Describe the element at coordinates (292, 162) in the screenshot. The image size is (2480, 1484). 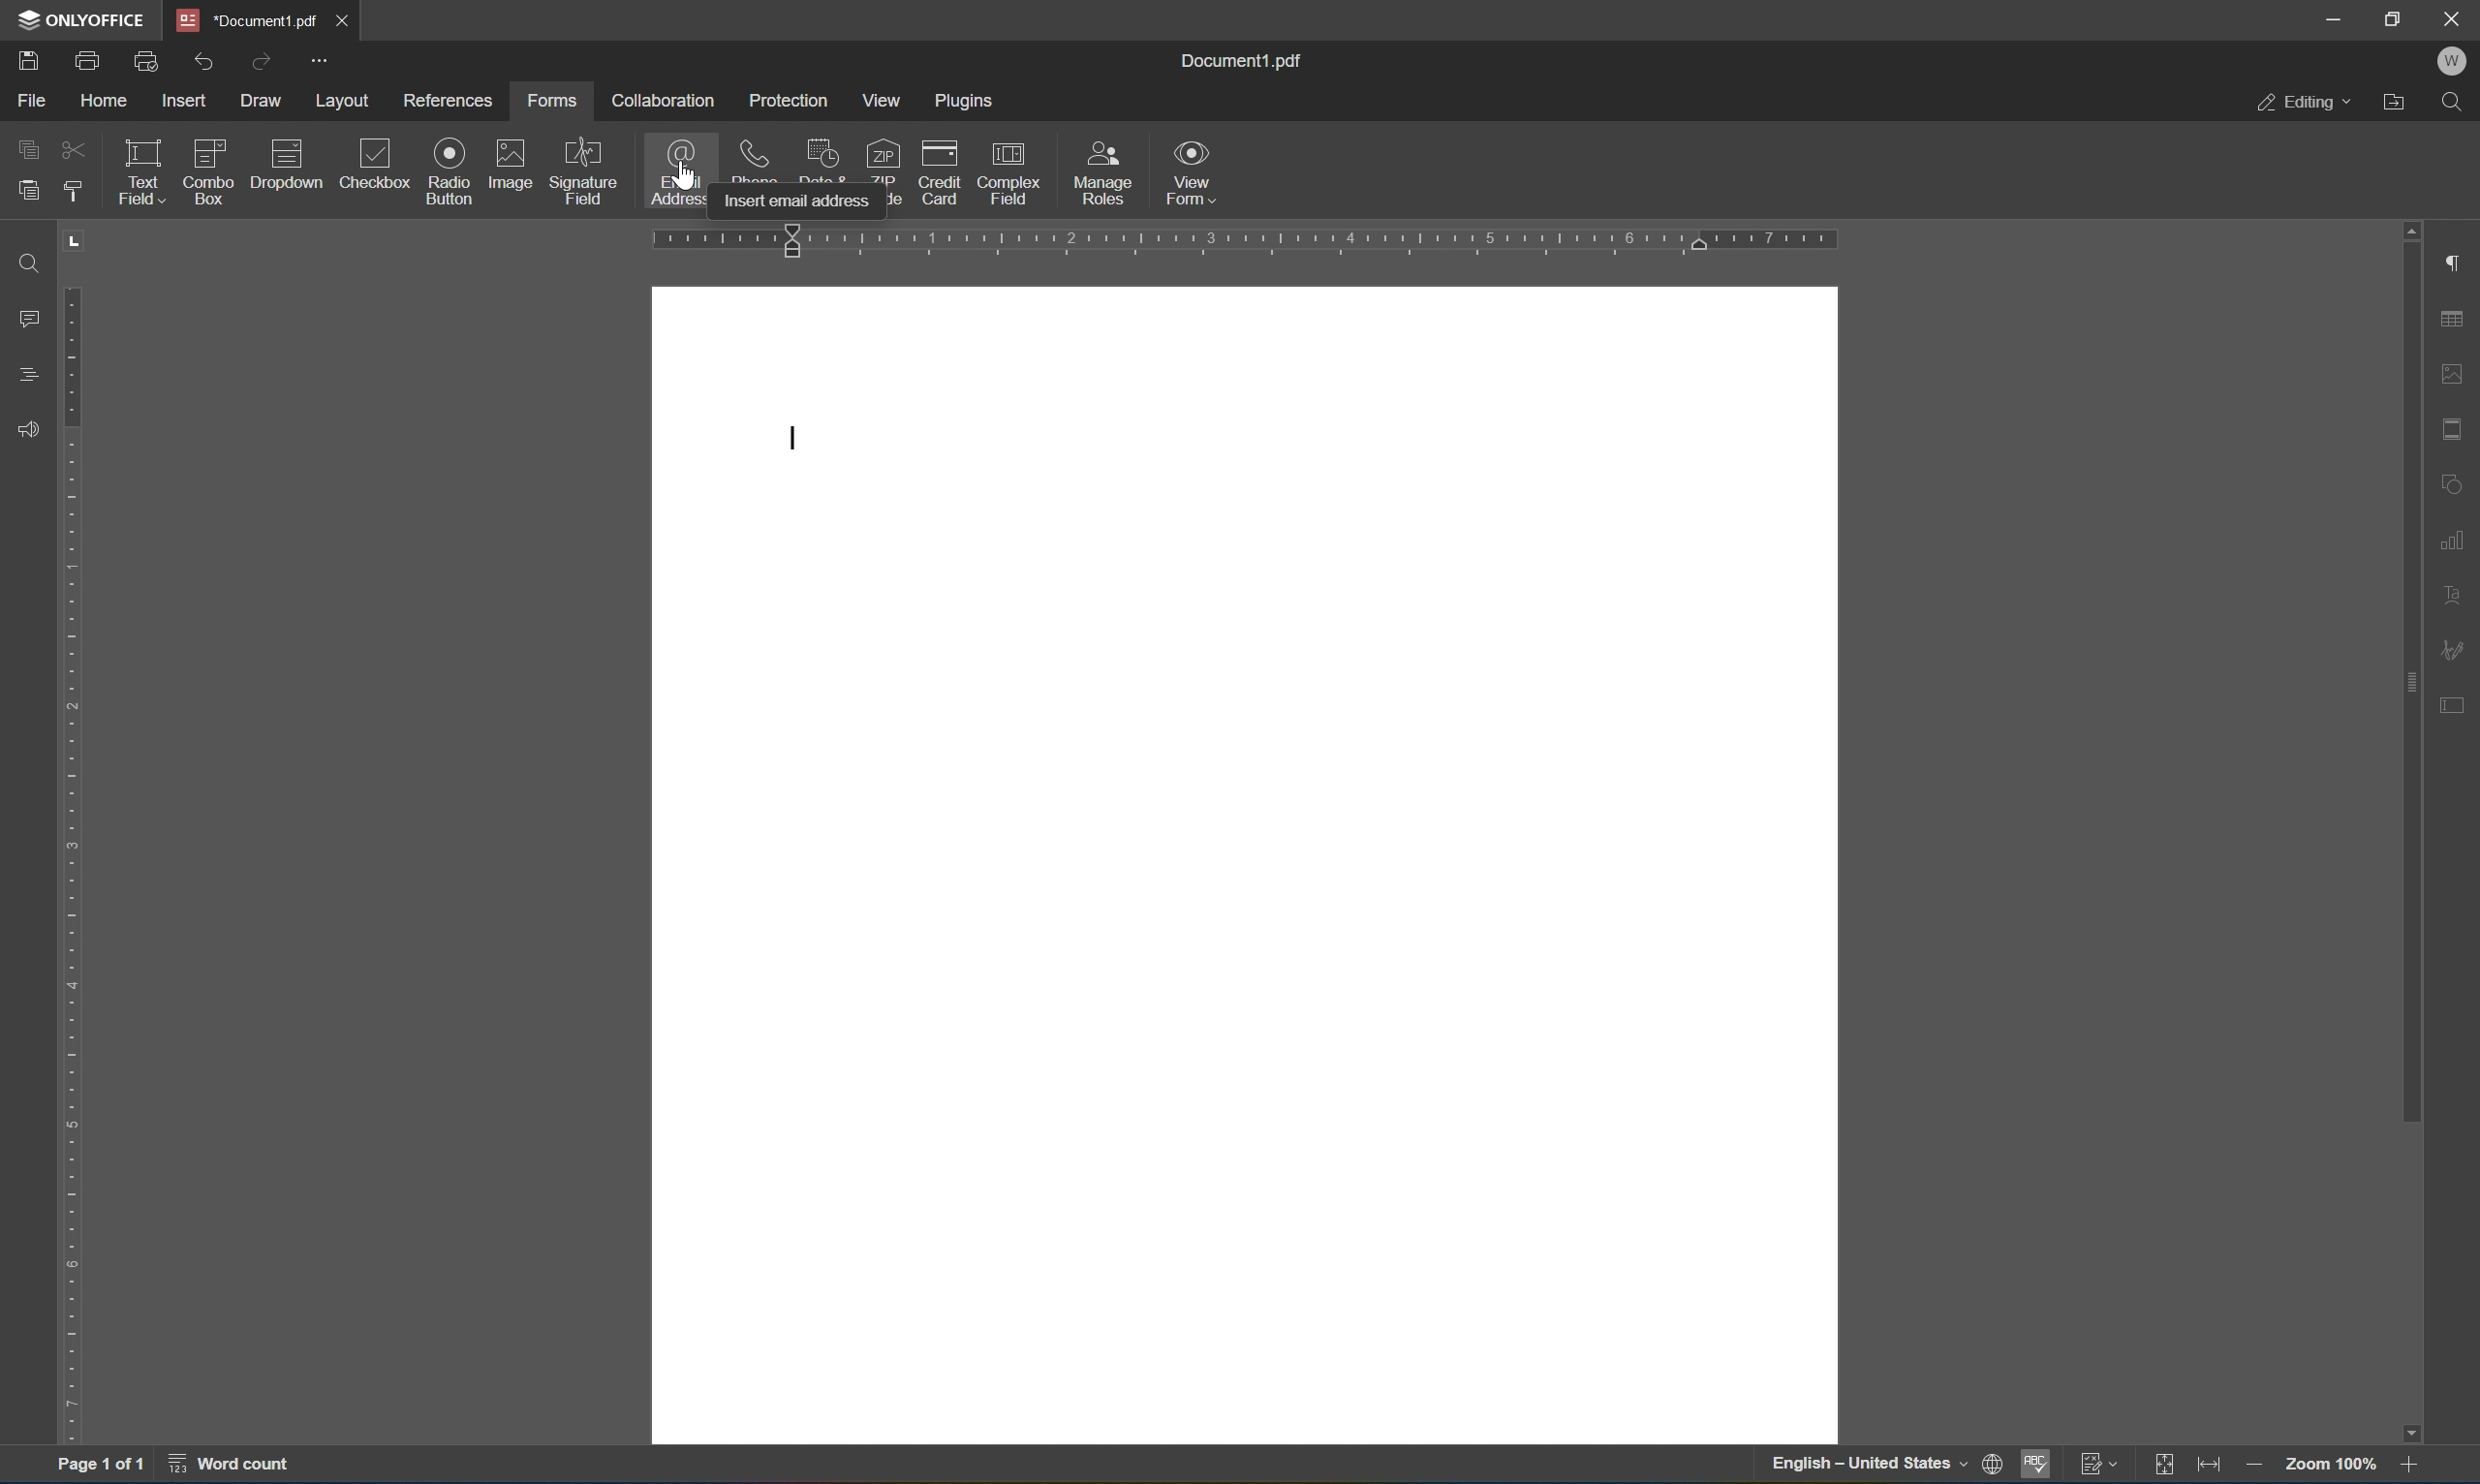
I see `description` at that location.